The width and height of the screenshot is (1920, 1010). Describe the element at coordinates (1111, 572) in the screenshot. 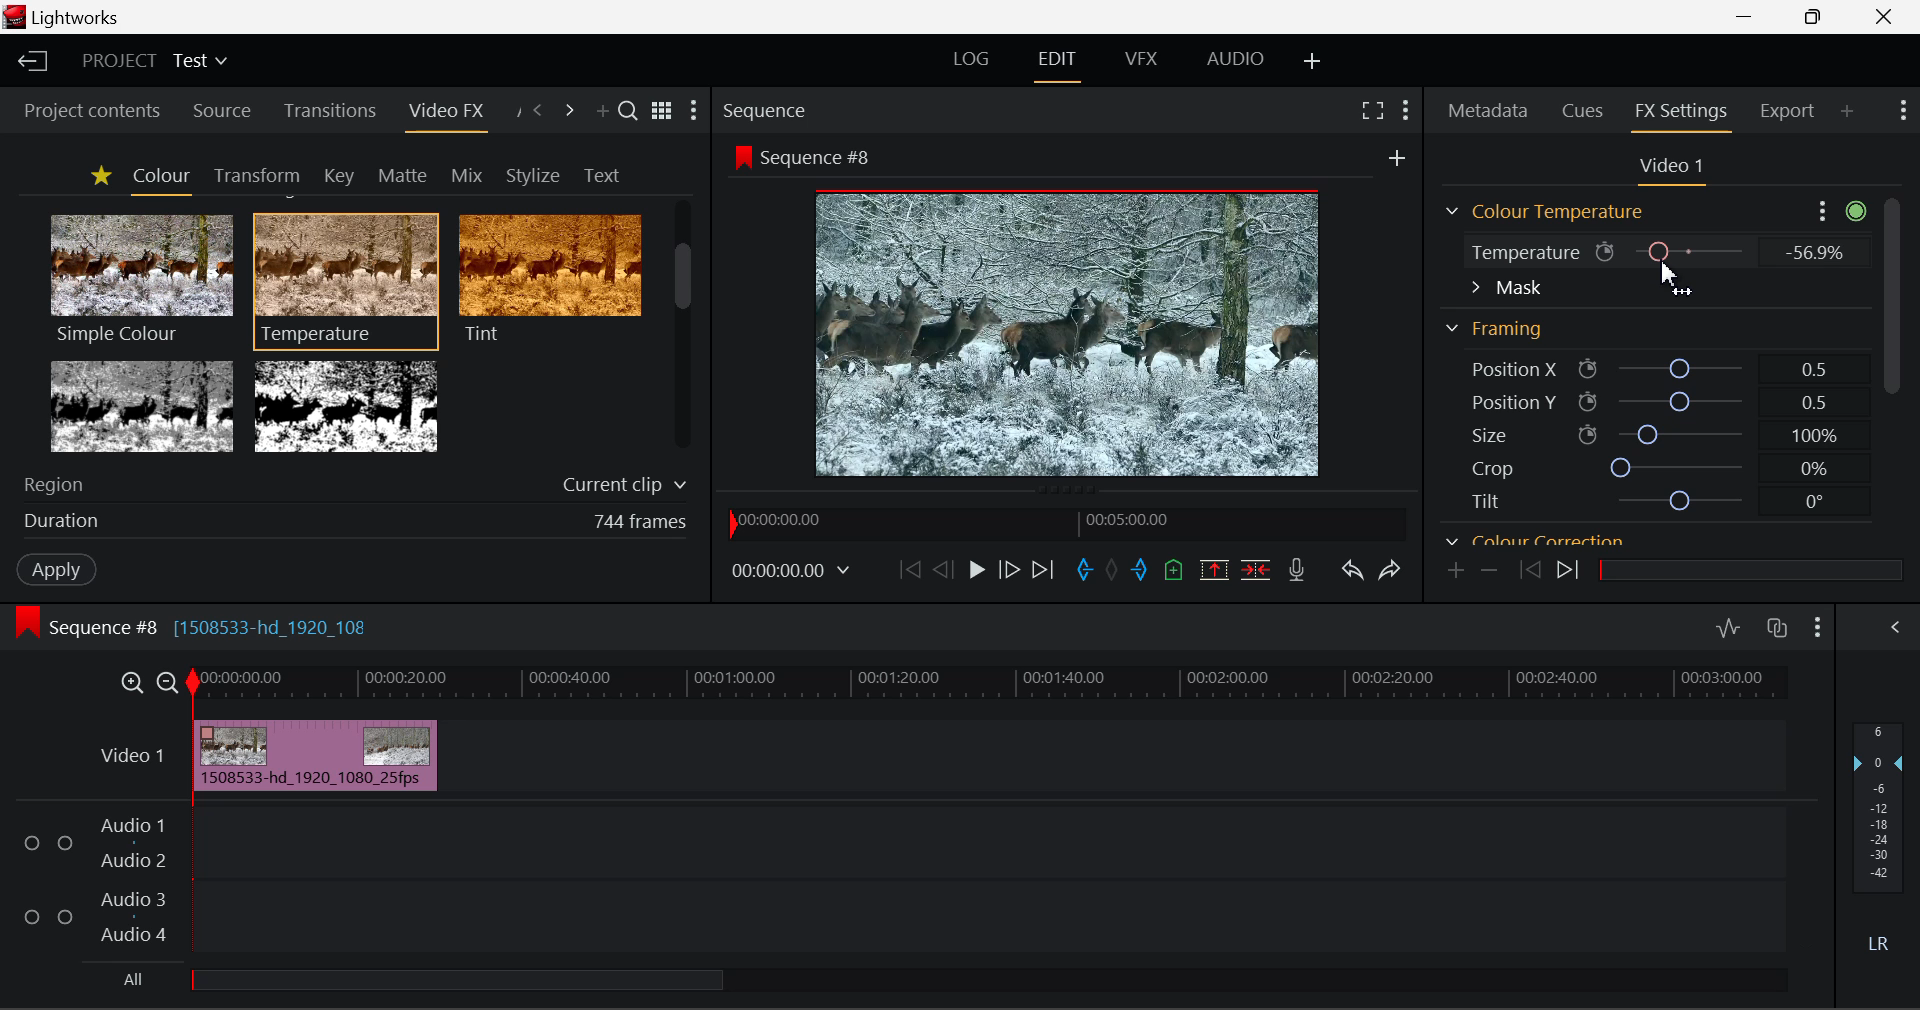

I see `Remove all marks` at that location.